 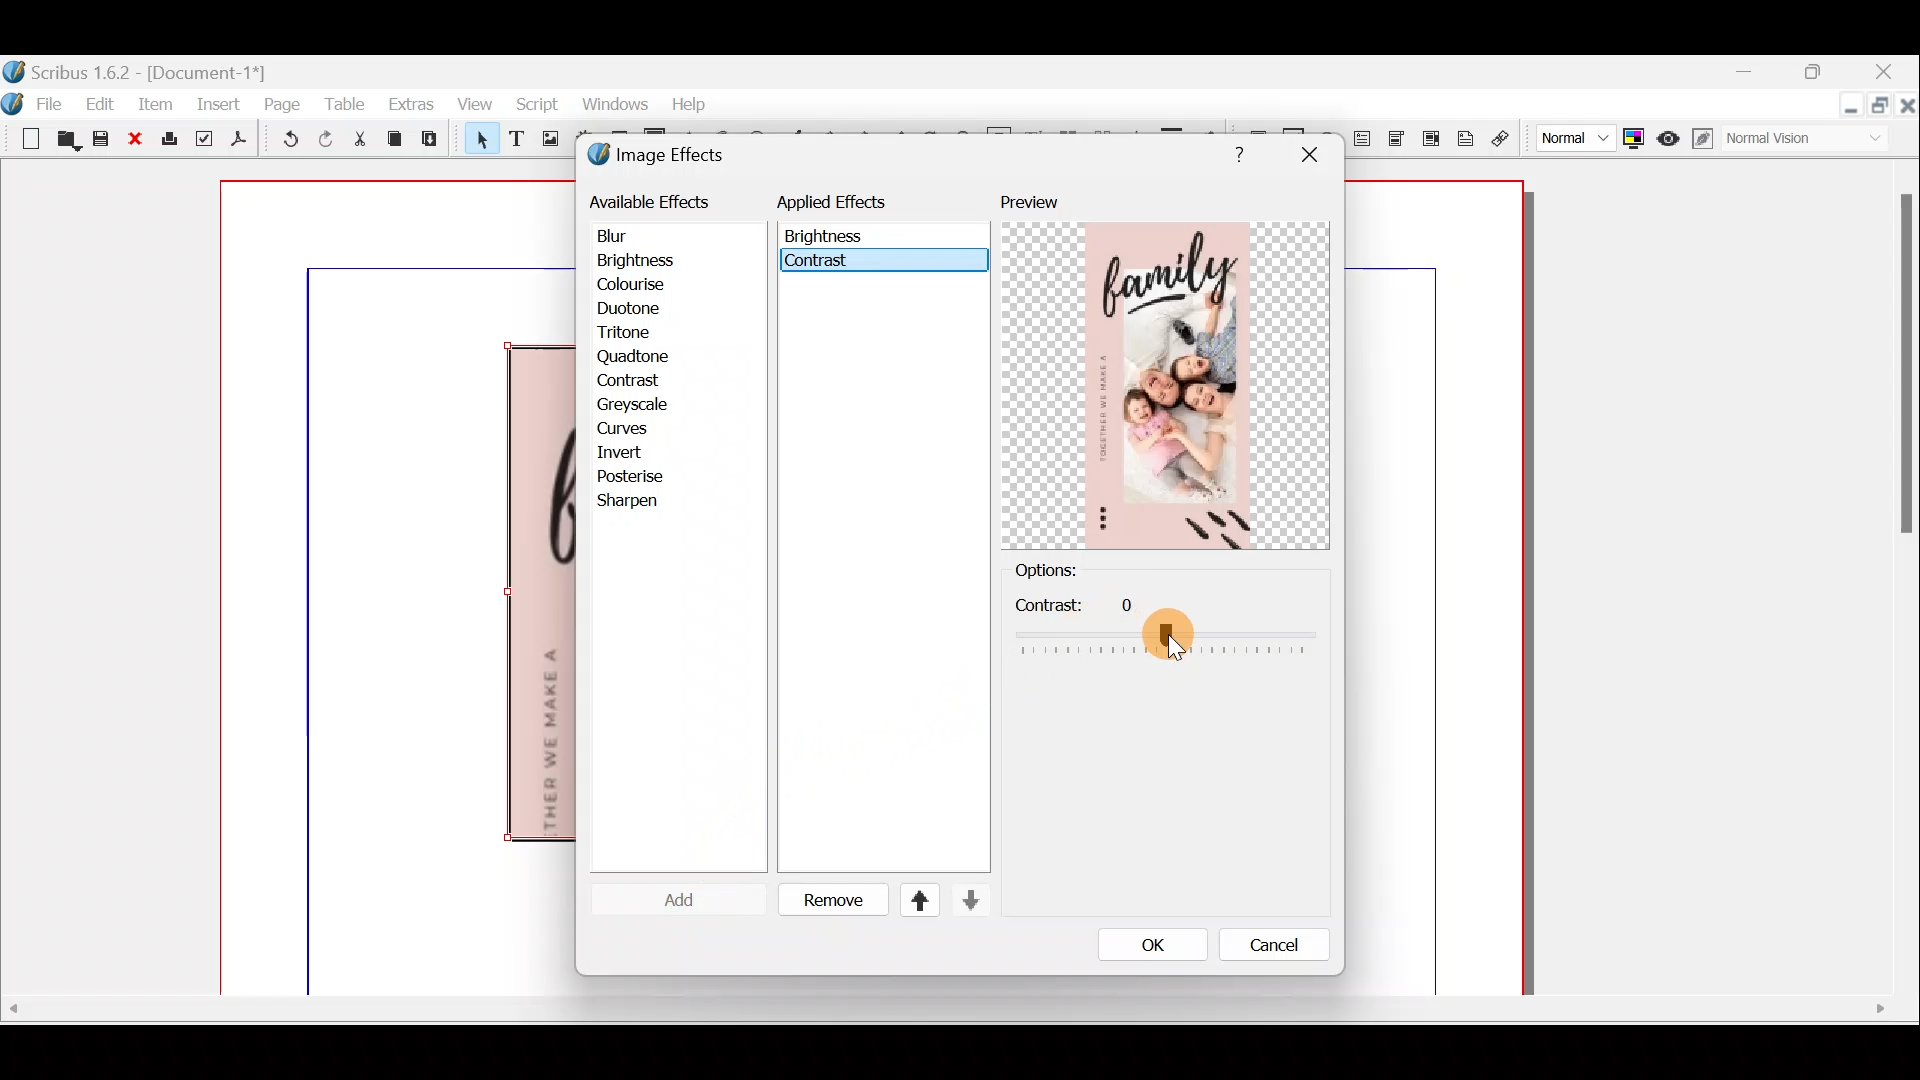 What do you see at coordinates (820, 264) in the screenshot?
I see `contrast` at bounding box center [820, 264].